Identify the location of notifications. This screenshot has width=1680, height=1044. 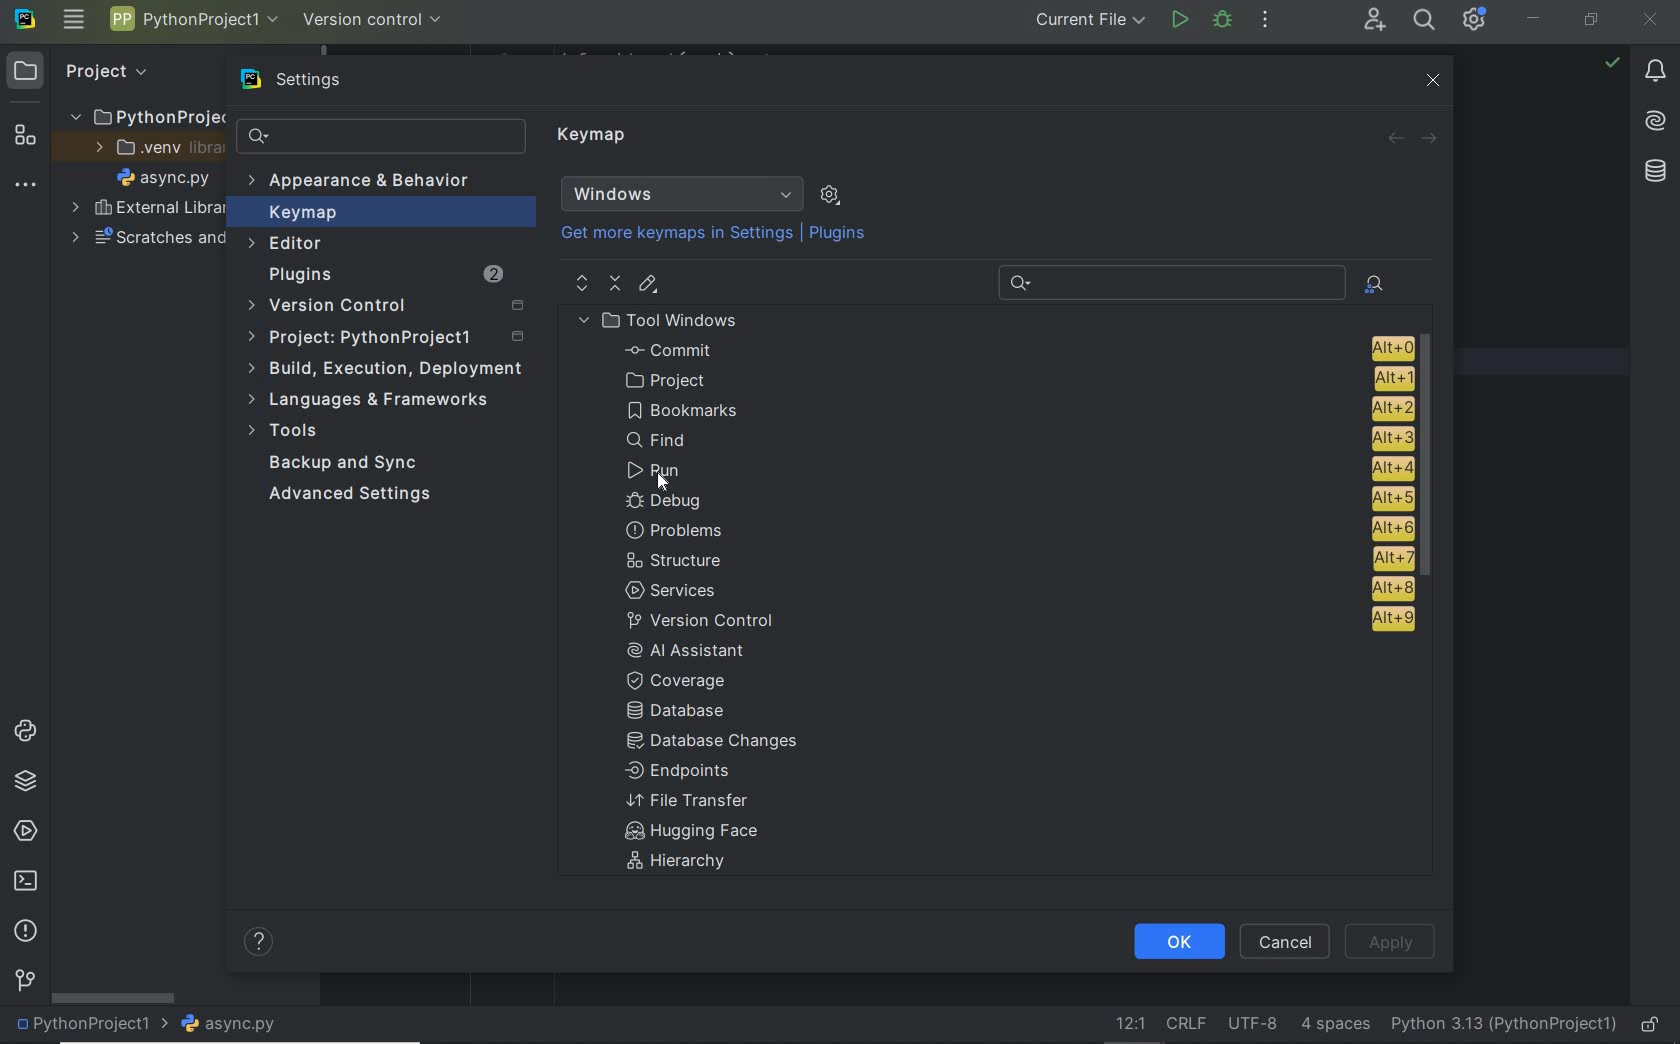
(1656, 72).